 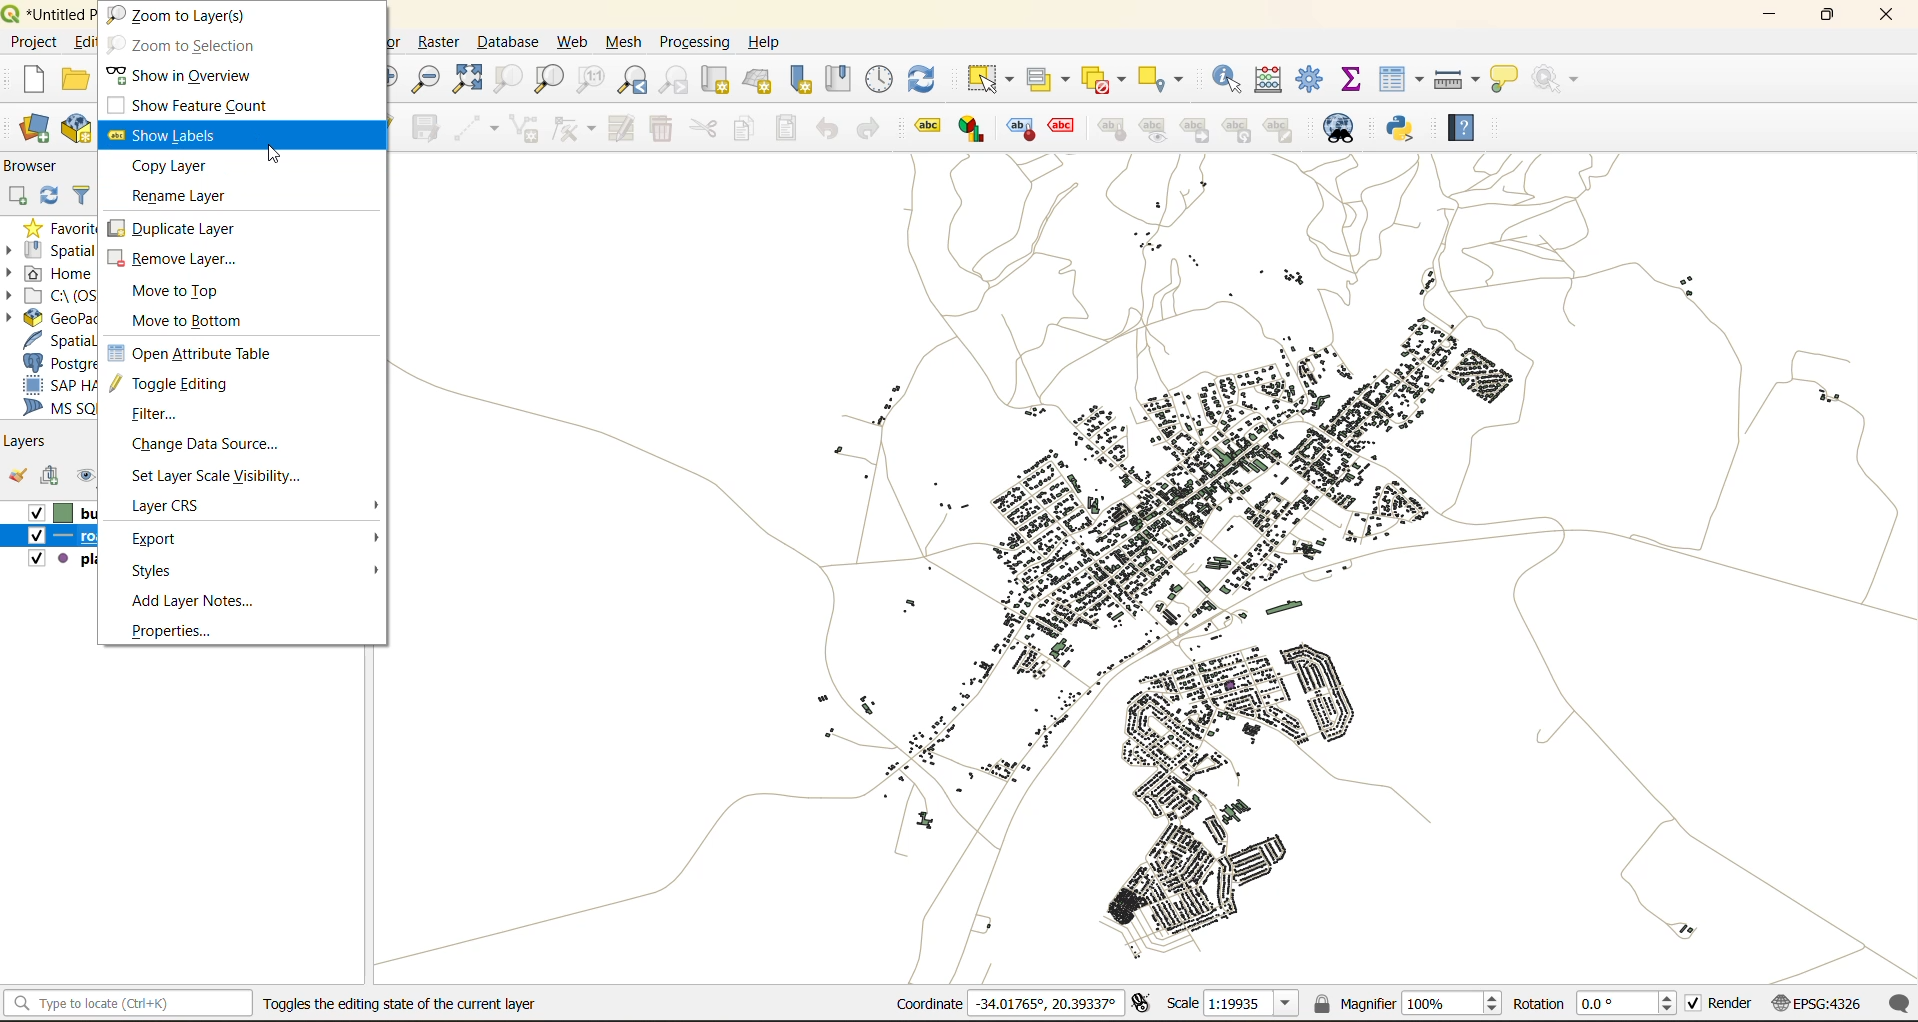 What do you see at coordinates (510, 80) in the screenshot?
I see `zoom selection` at bounding box center [510, 80].